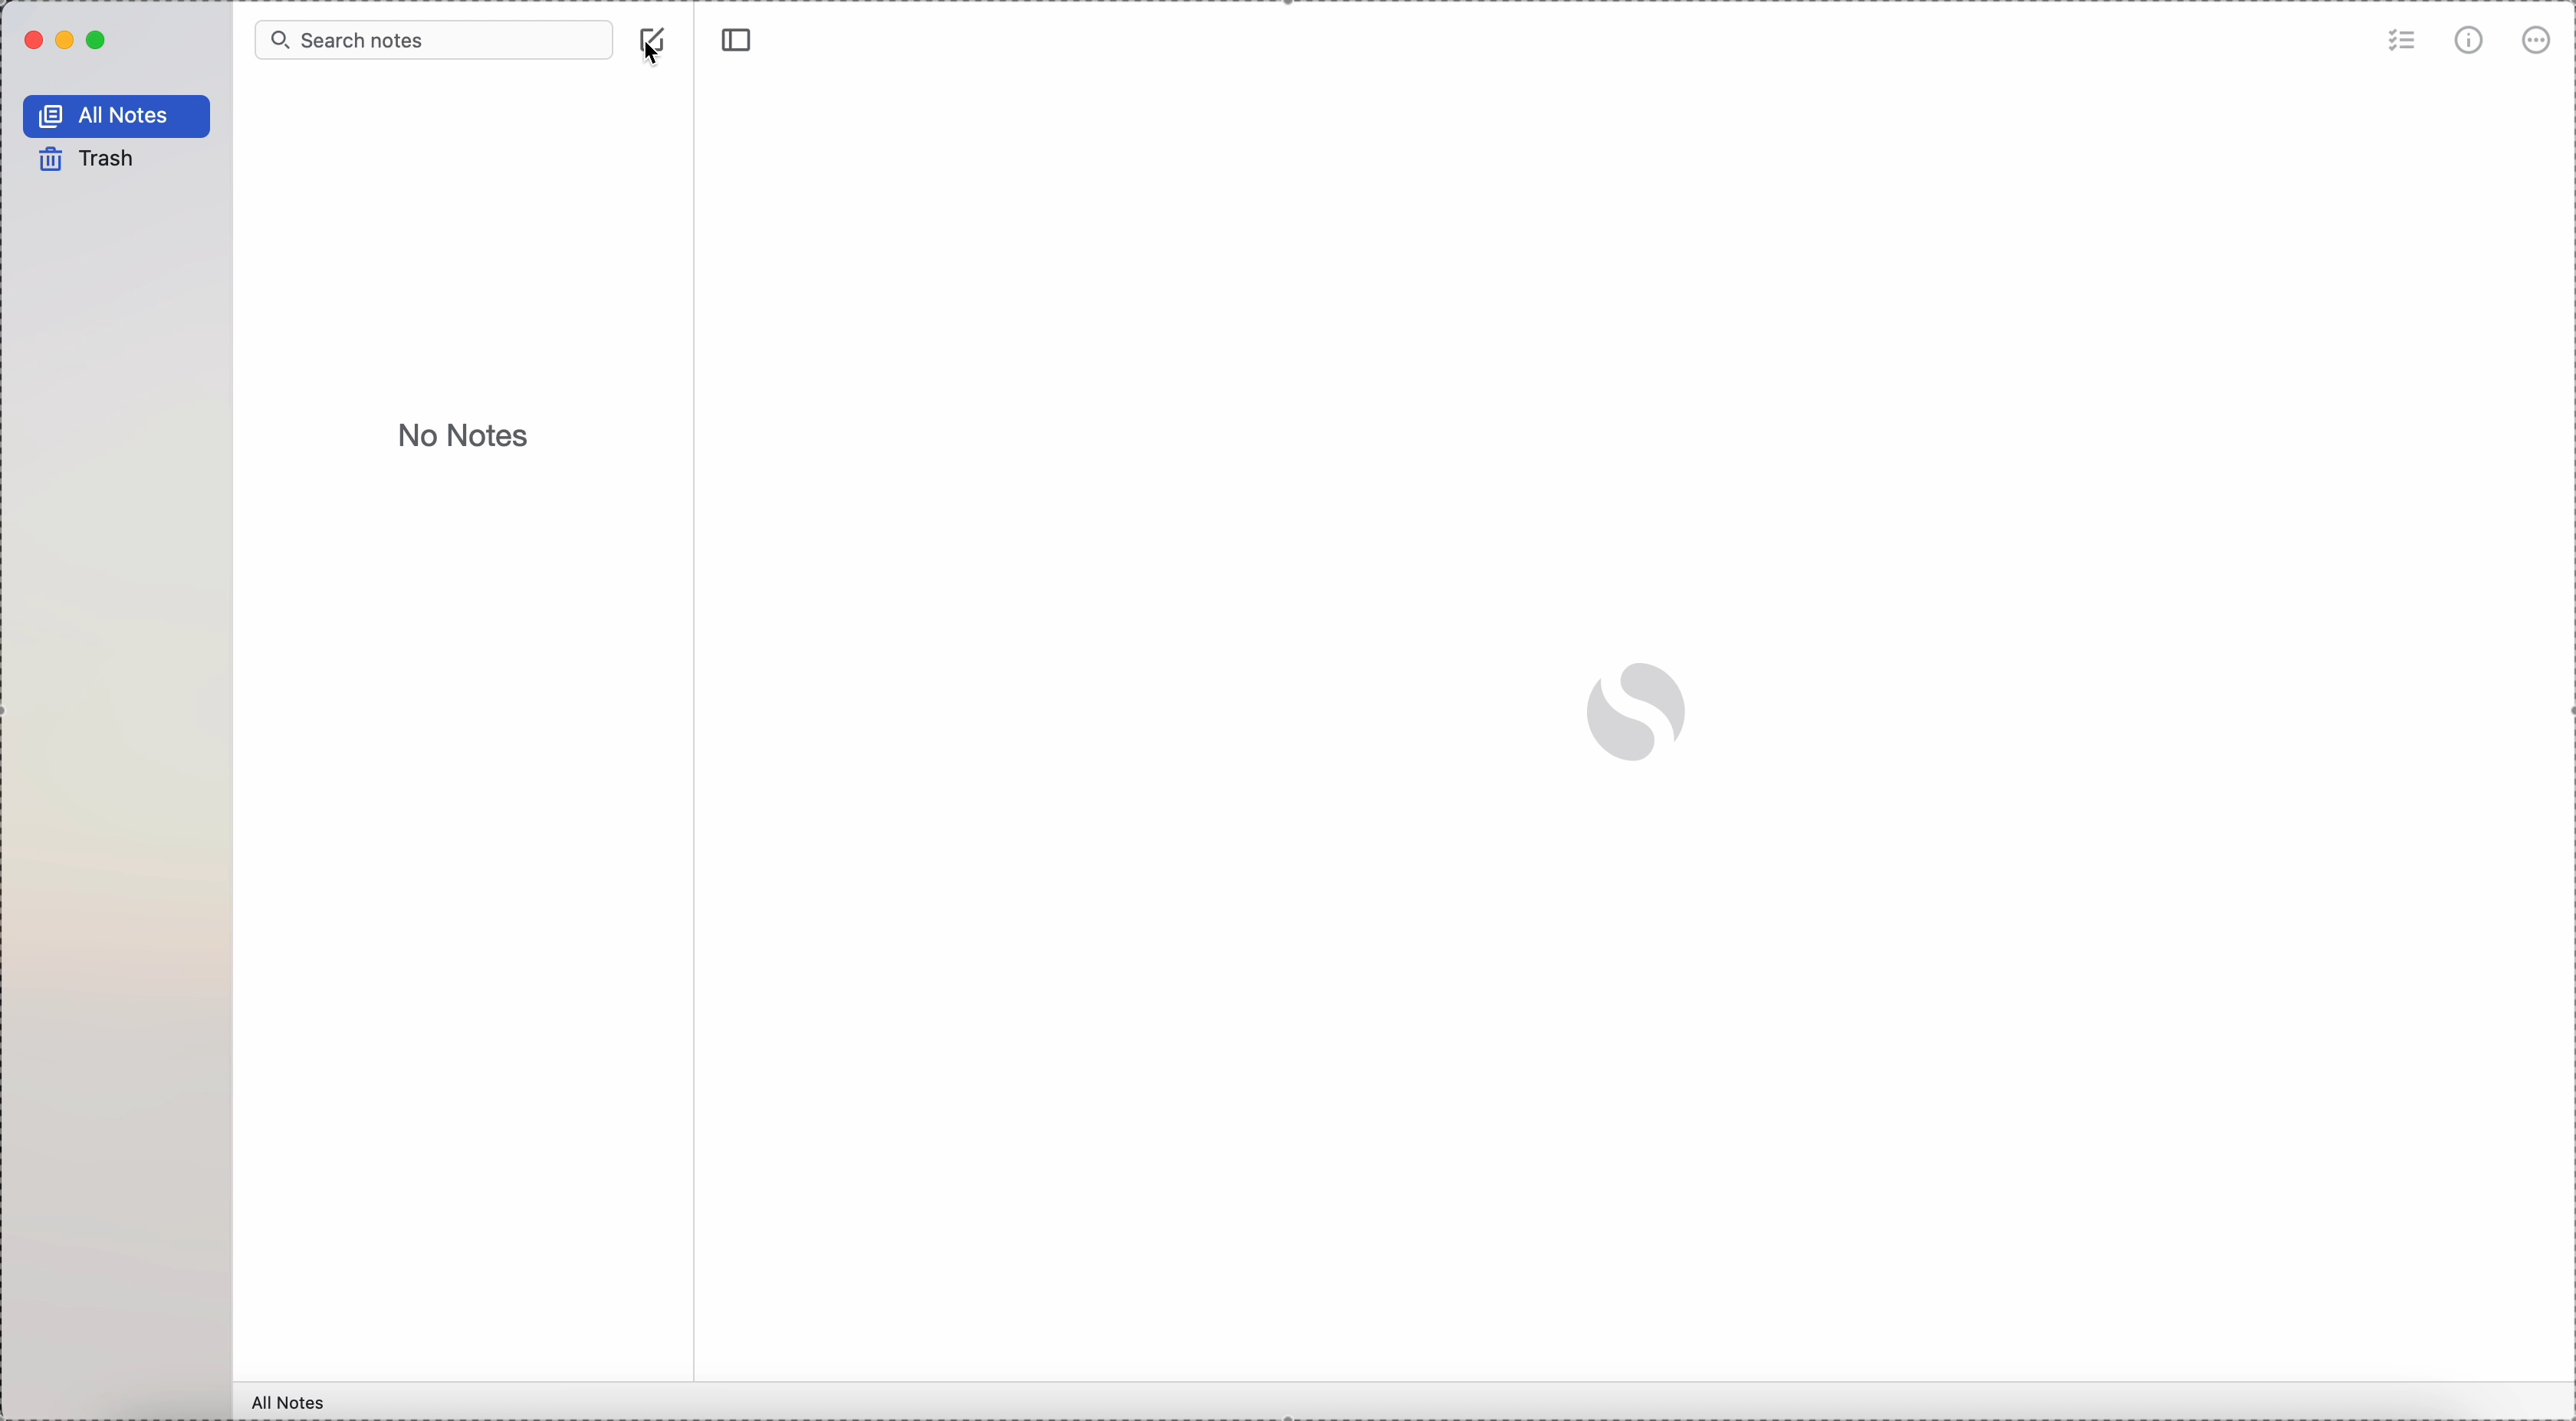 This screenshot has height=1421, width=2576. I want to click on create note, so click(655, 29).